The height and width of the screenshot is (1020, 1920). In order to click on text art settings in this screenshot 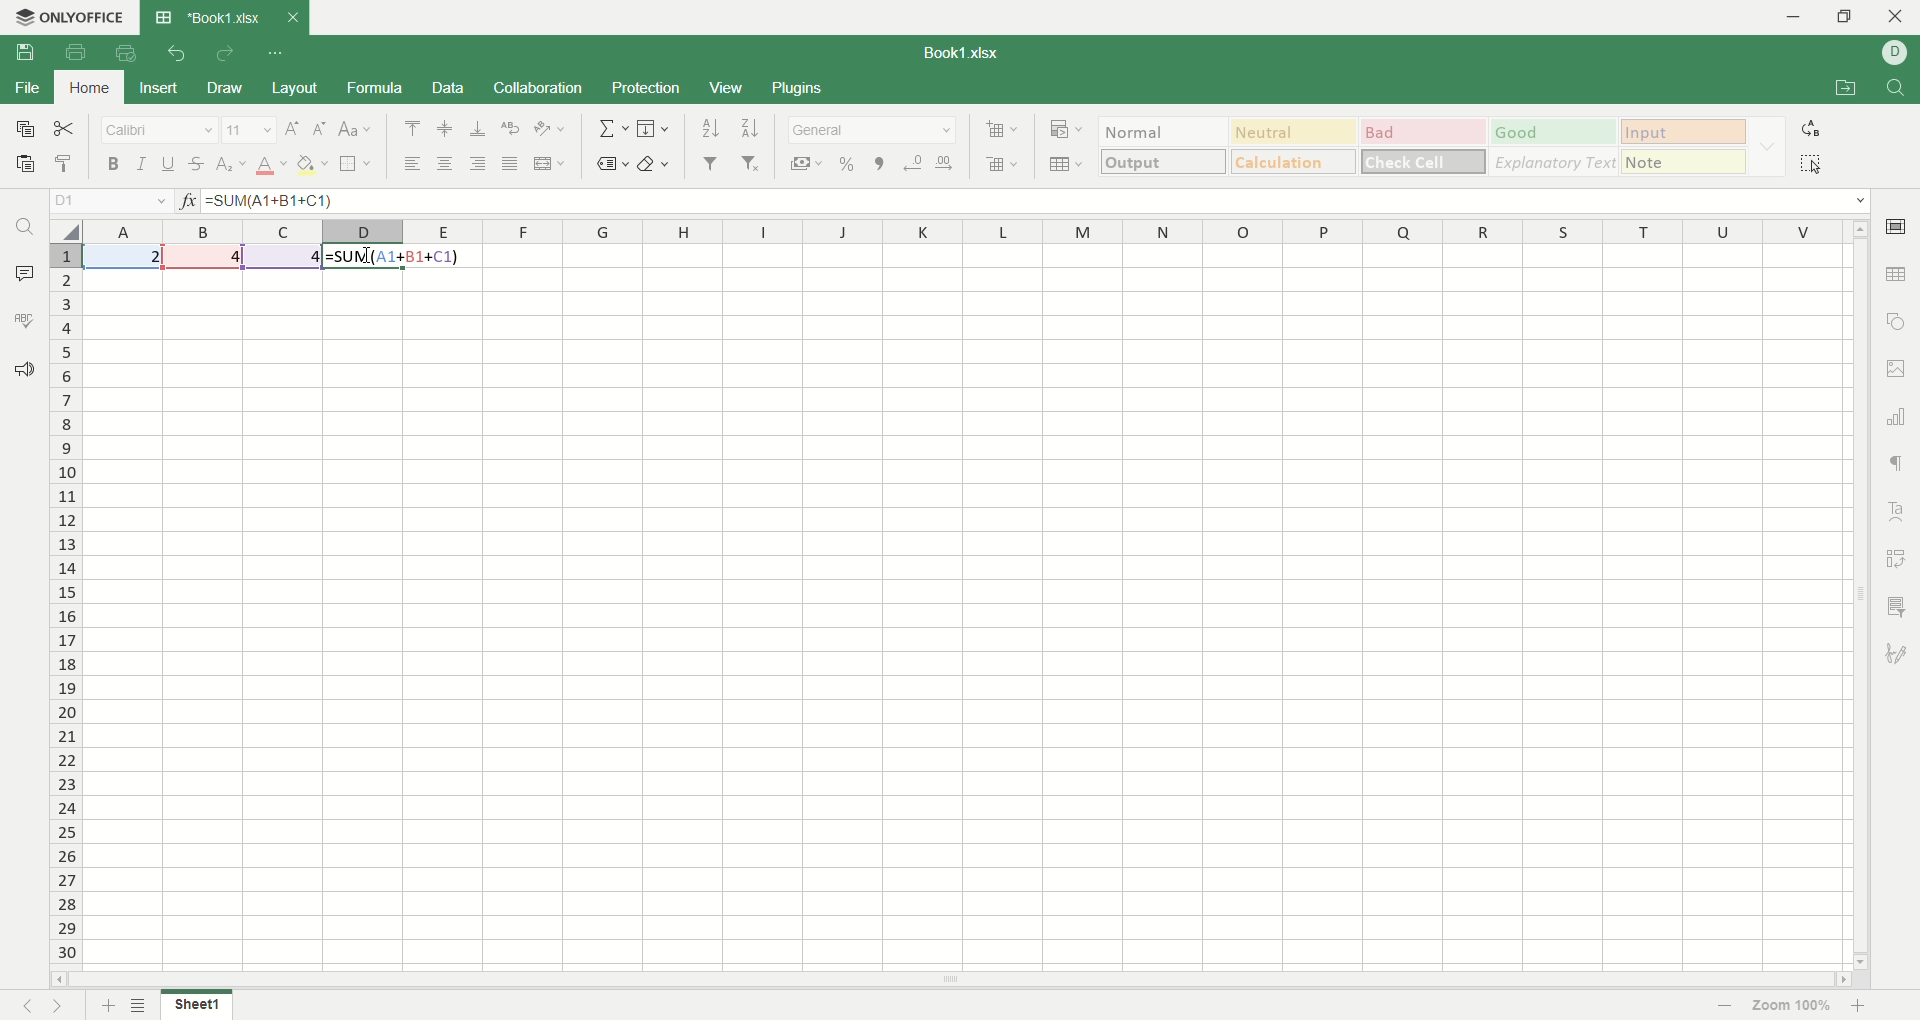, I will do `click(1898, 509)`.